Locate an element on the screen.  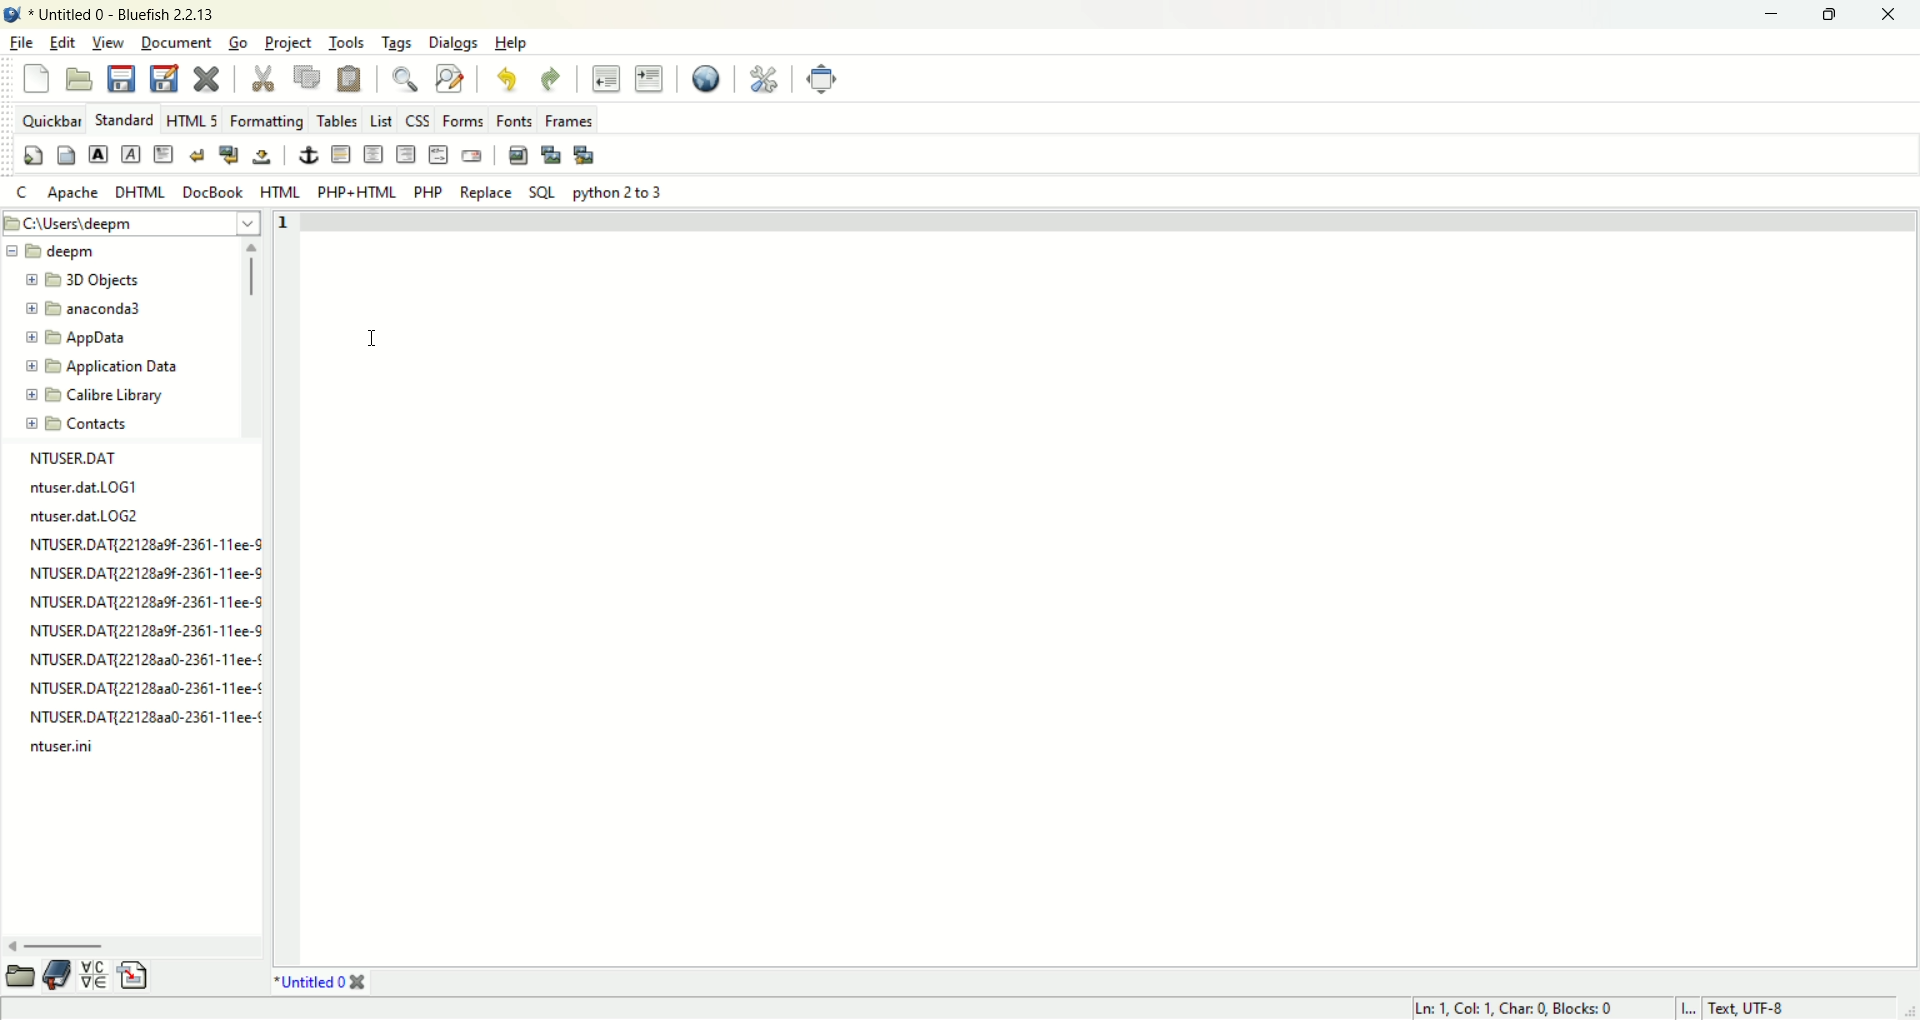
copy is located at coordinates (309, 78).